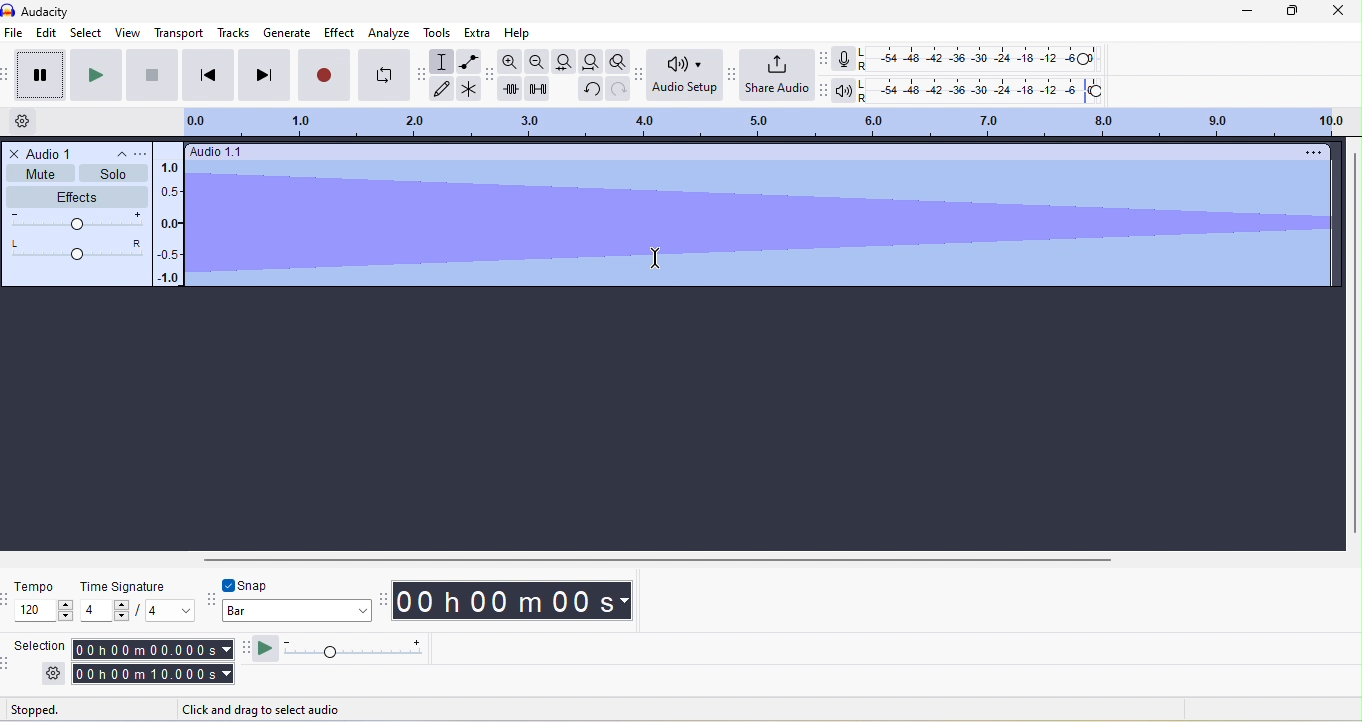  What do you see at coordinates (98, 76) in the screenshot?
I see `play` at bounding box center [98, 76].